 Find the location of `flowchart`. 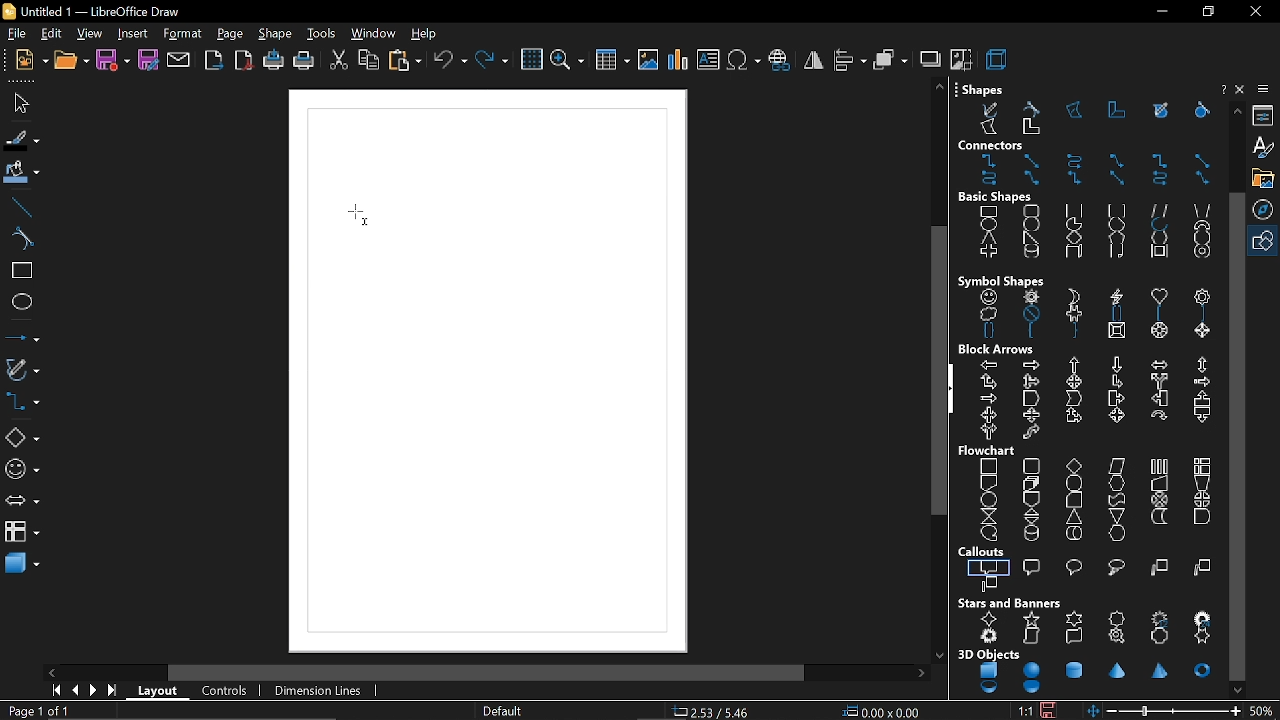

flowchart is located at coordinates (989, 451).